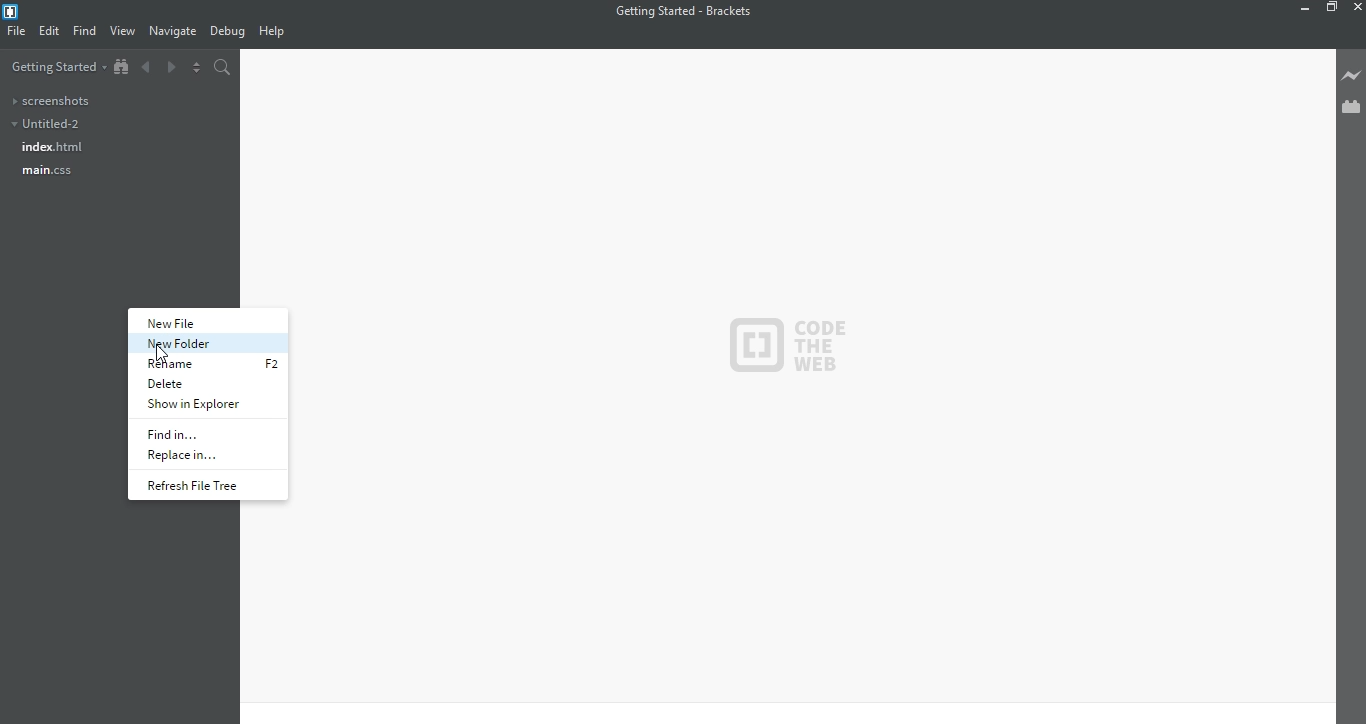  What do you see at coordinates (124, 65) in the screenshot?
I see `show in file tree` at bounding box center [124, 65].